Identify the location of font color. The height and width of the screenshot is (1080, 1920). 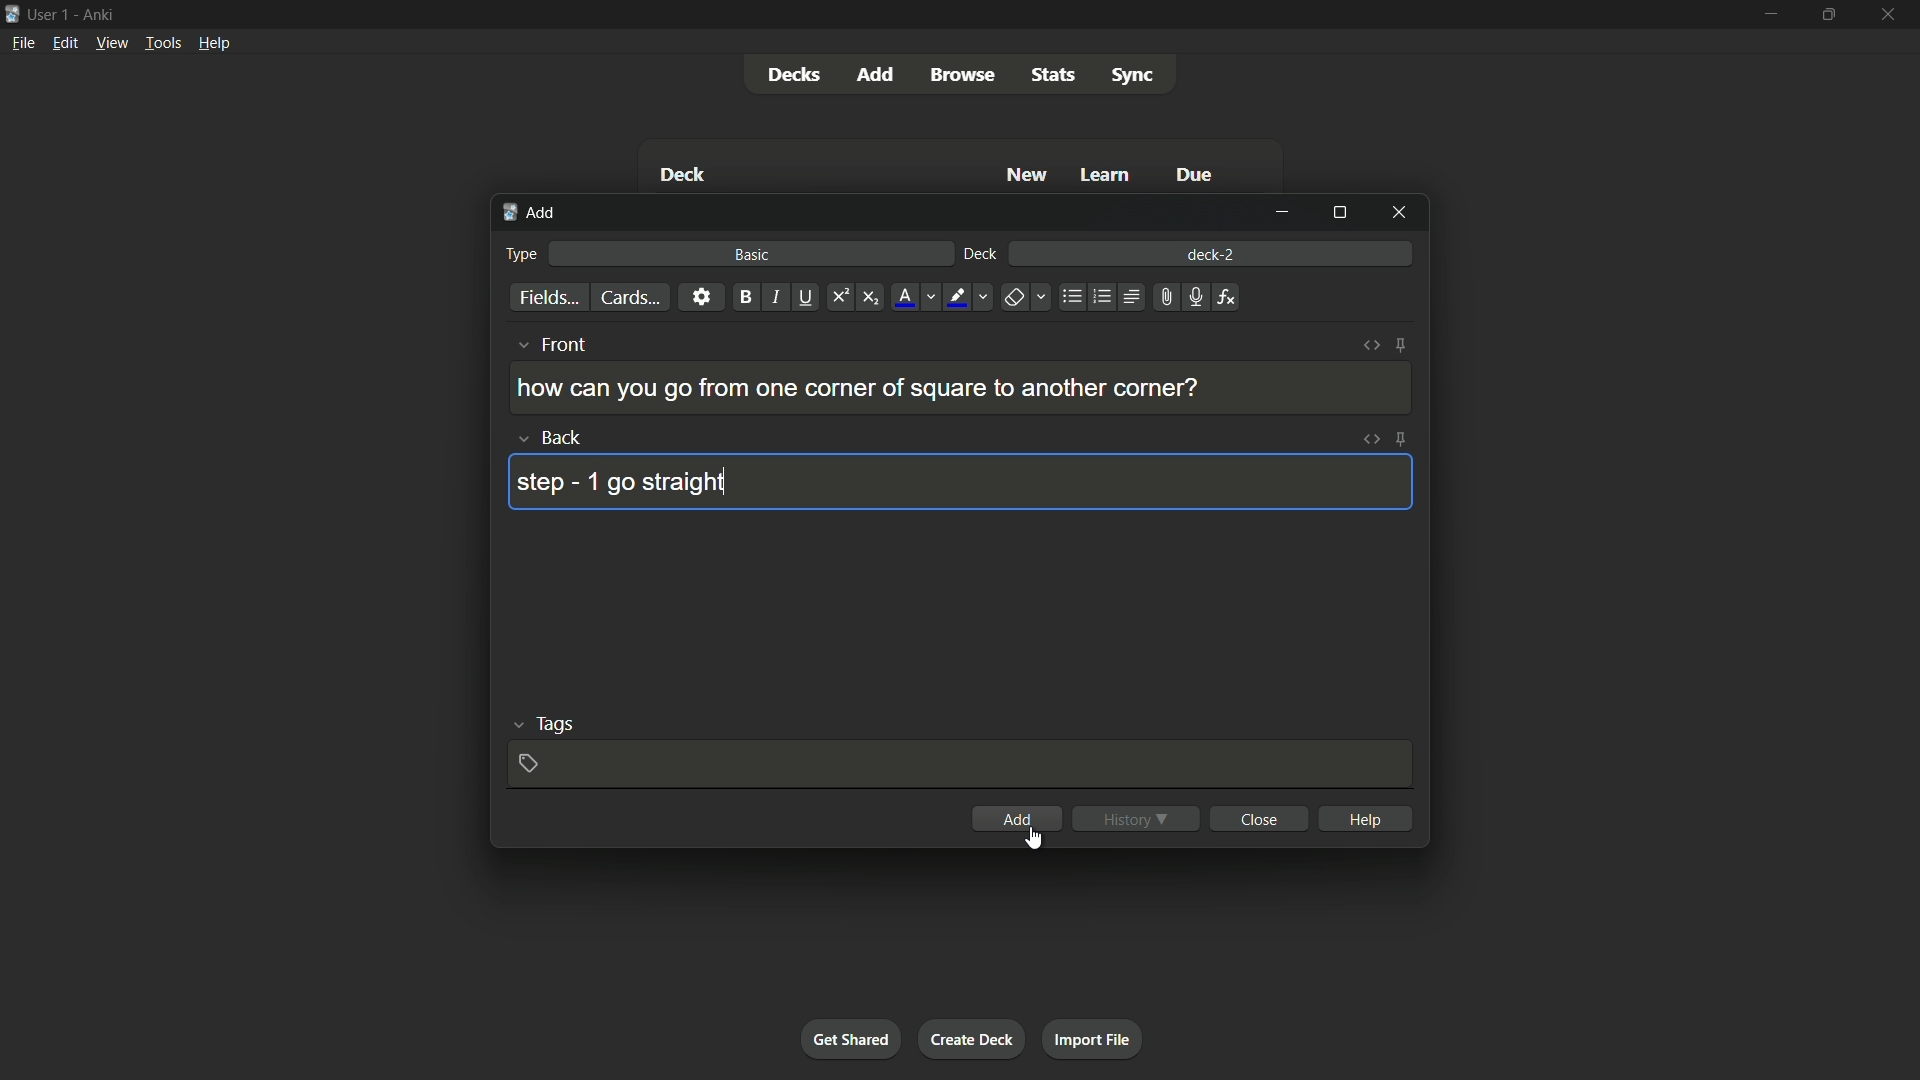
(917, 297).